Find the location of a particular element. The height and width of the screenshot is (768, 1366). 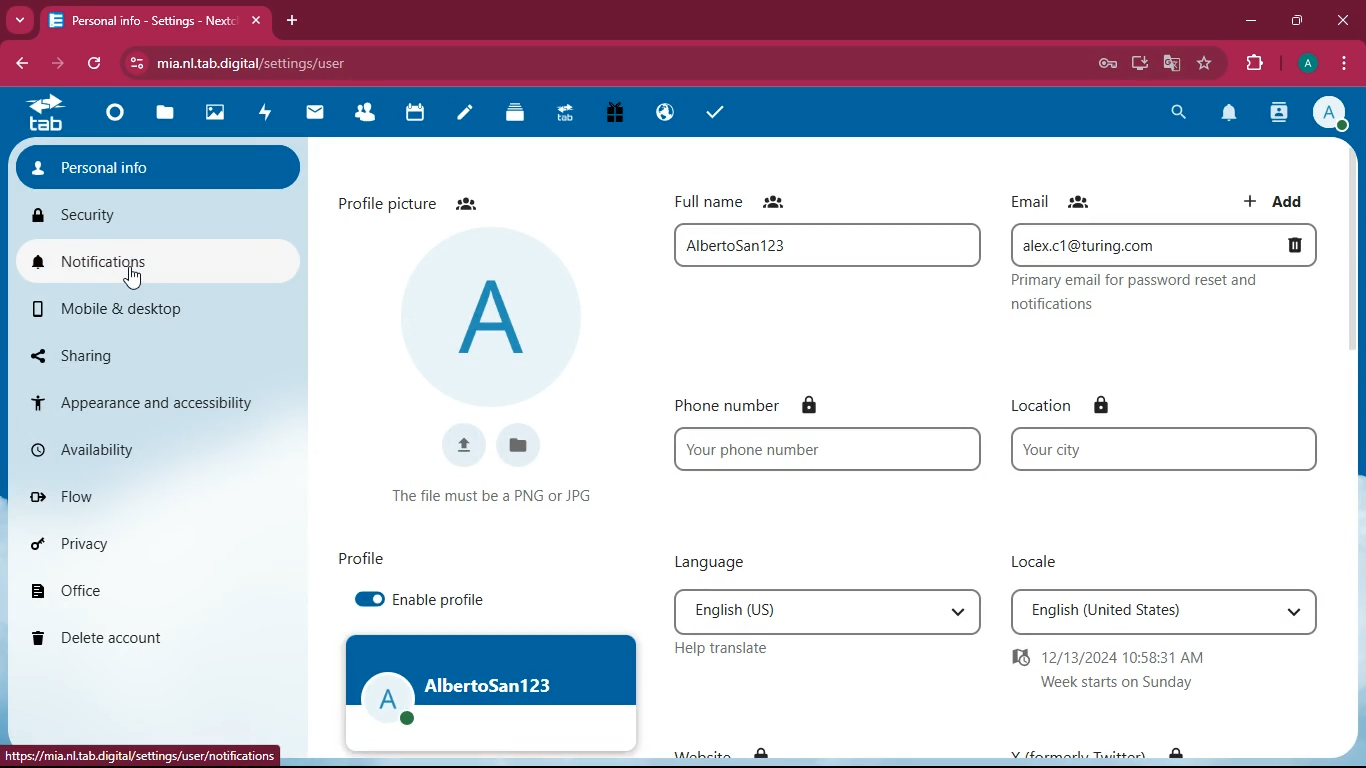

sharing is located at coordinates (155, 355).